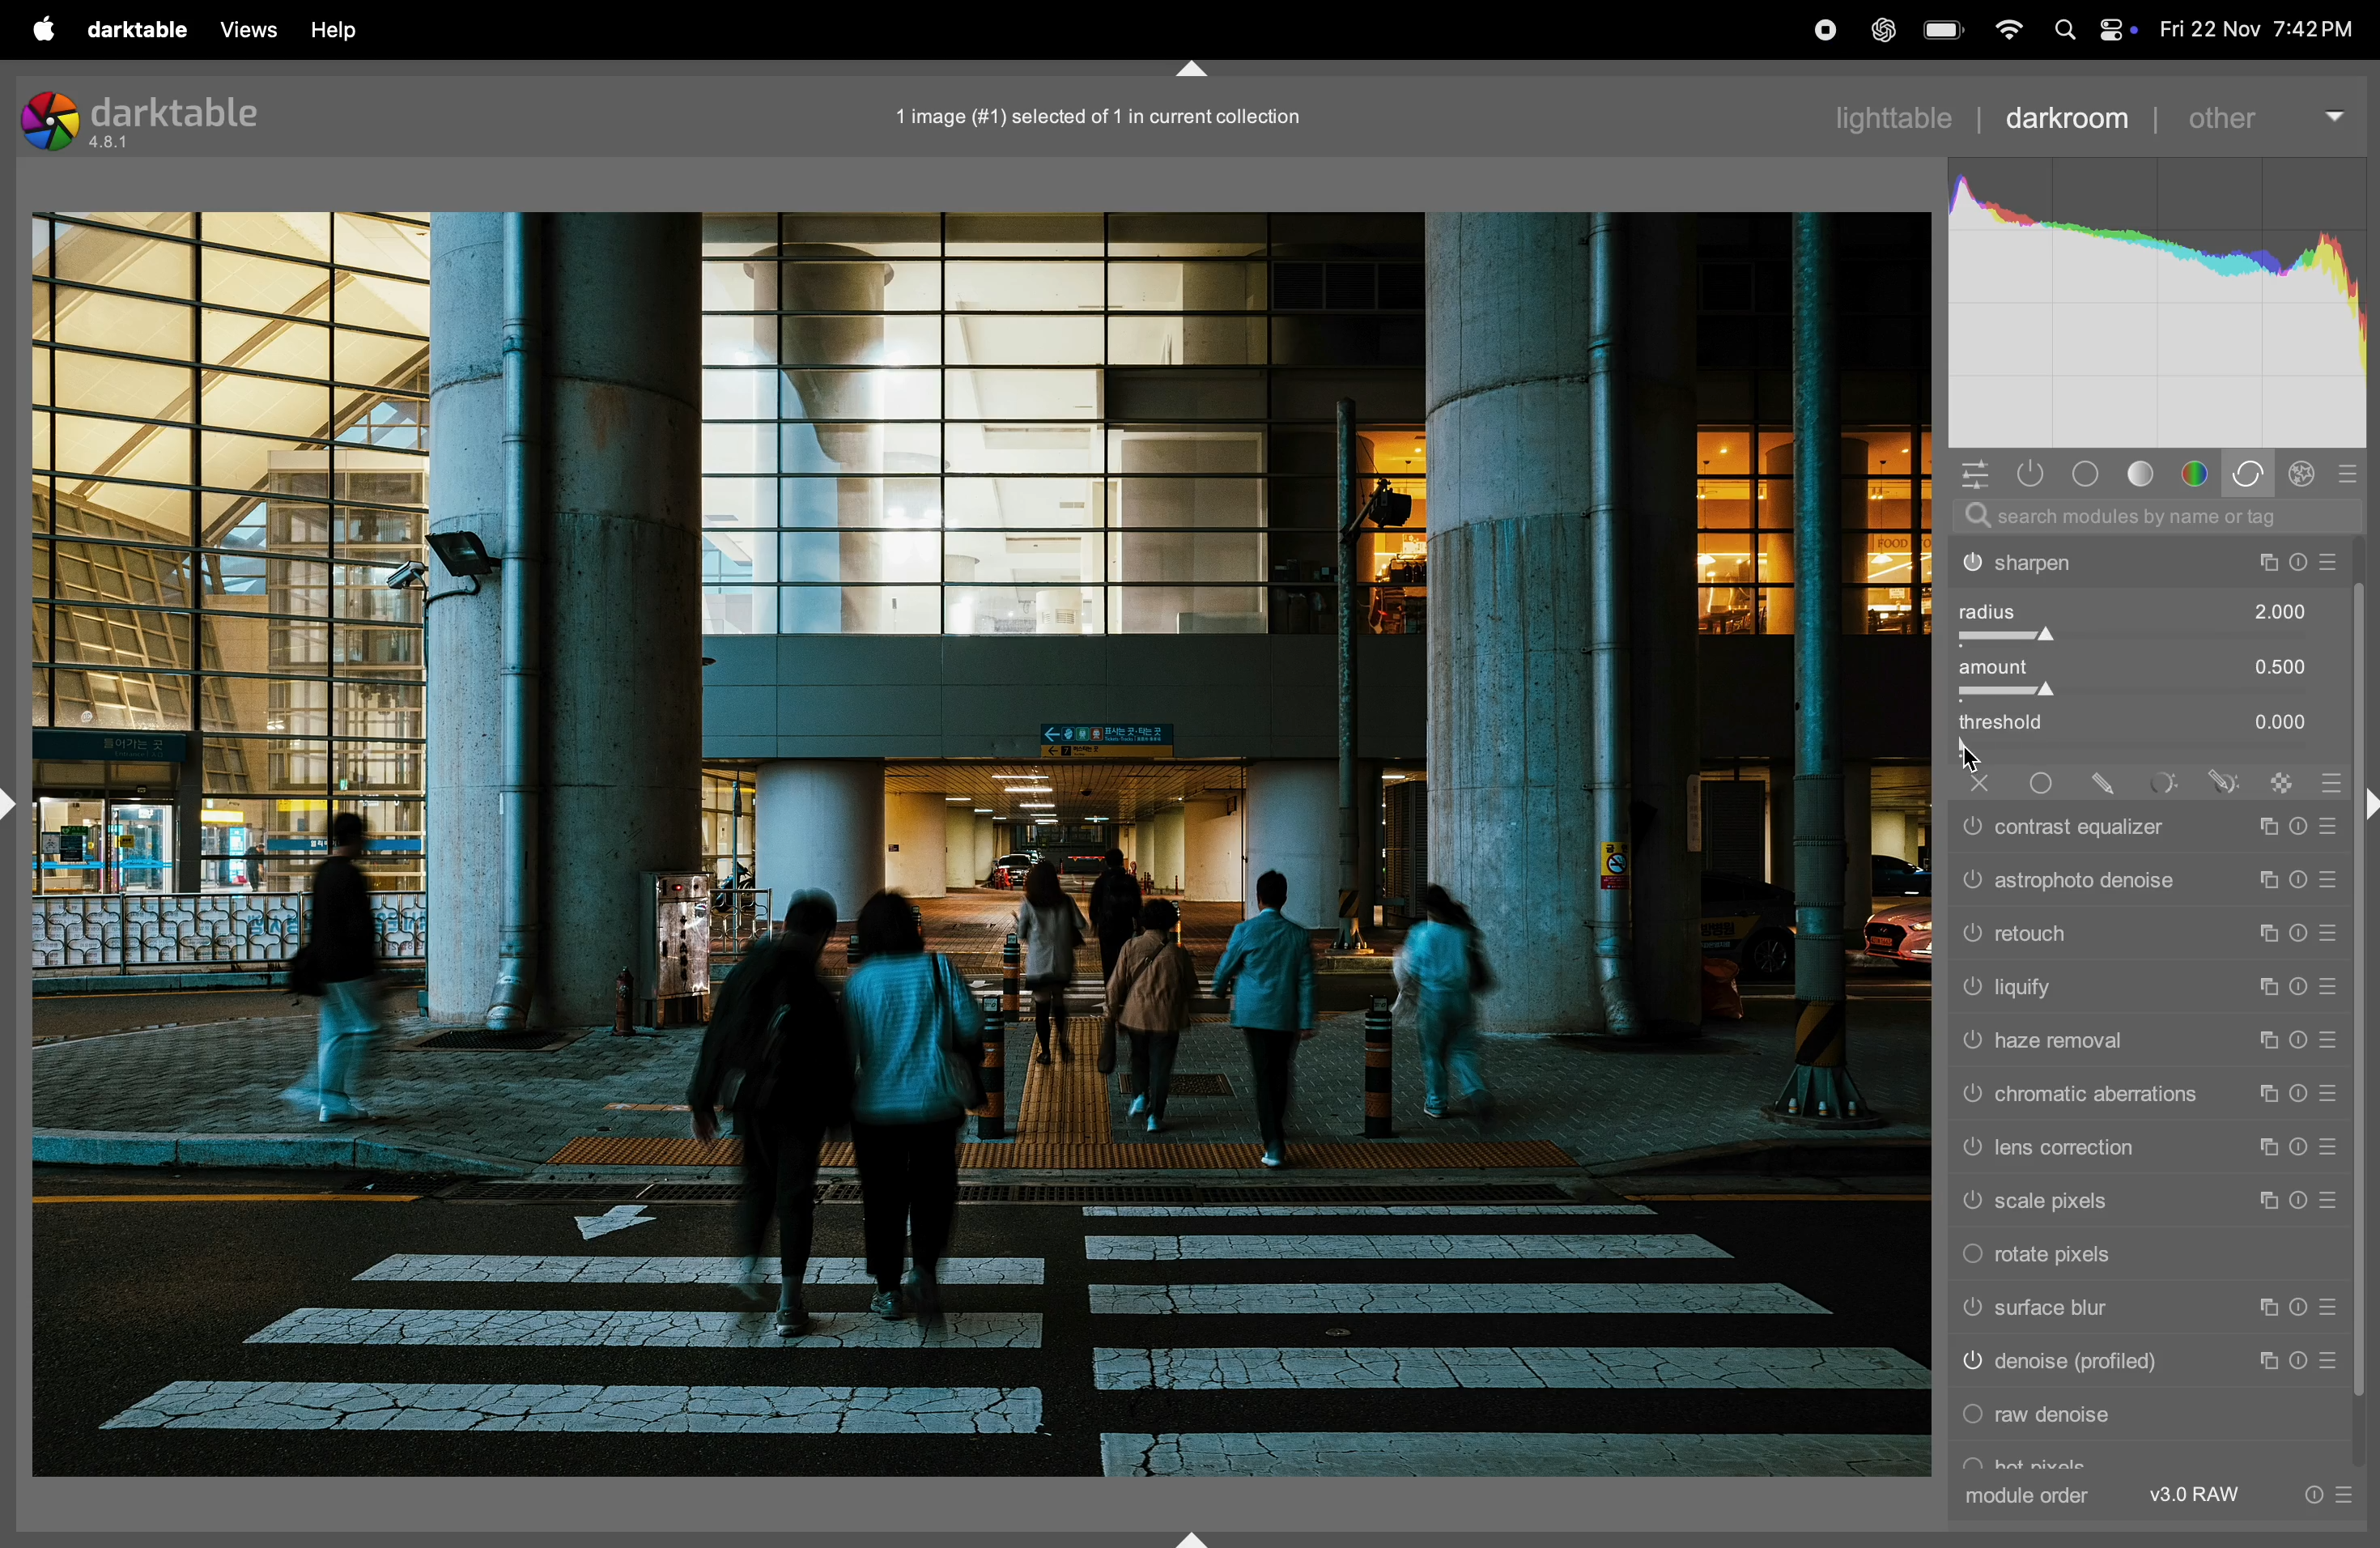  I want to click on close, so click(1970, 783).